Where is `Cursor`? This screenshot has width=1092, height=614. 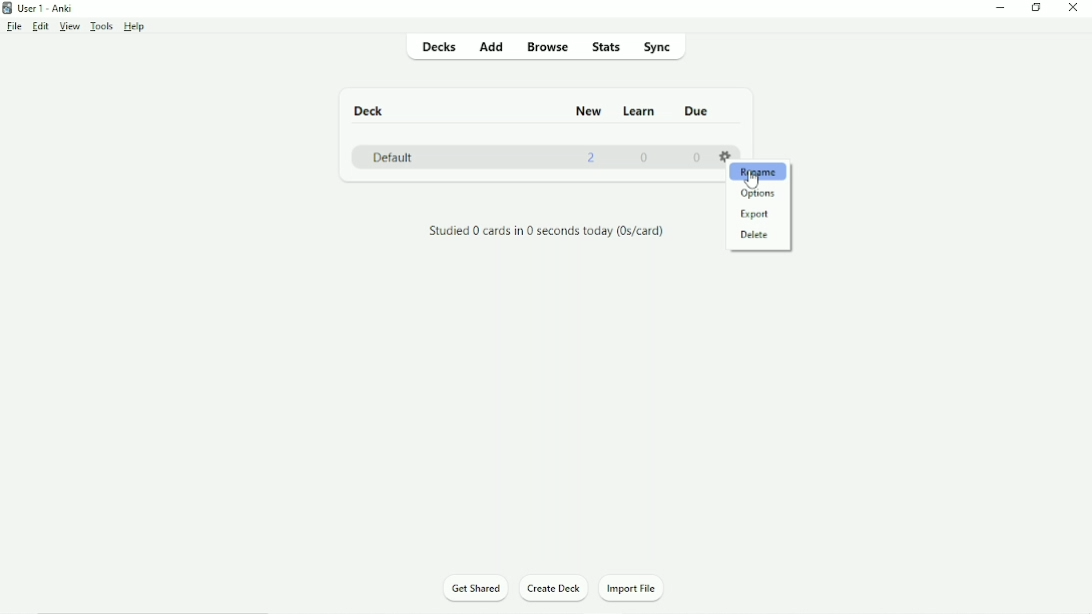
Cursor is located at coordinates (753, 182).